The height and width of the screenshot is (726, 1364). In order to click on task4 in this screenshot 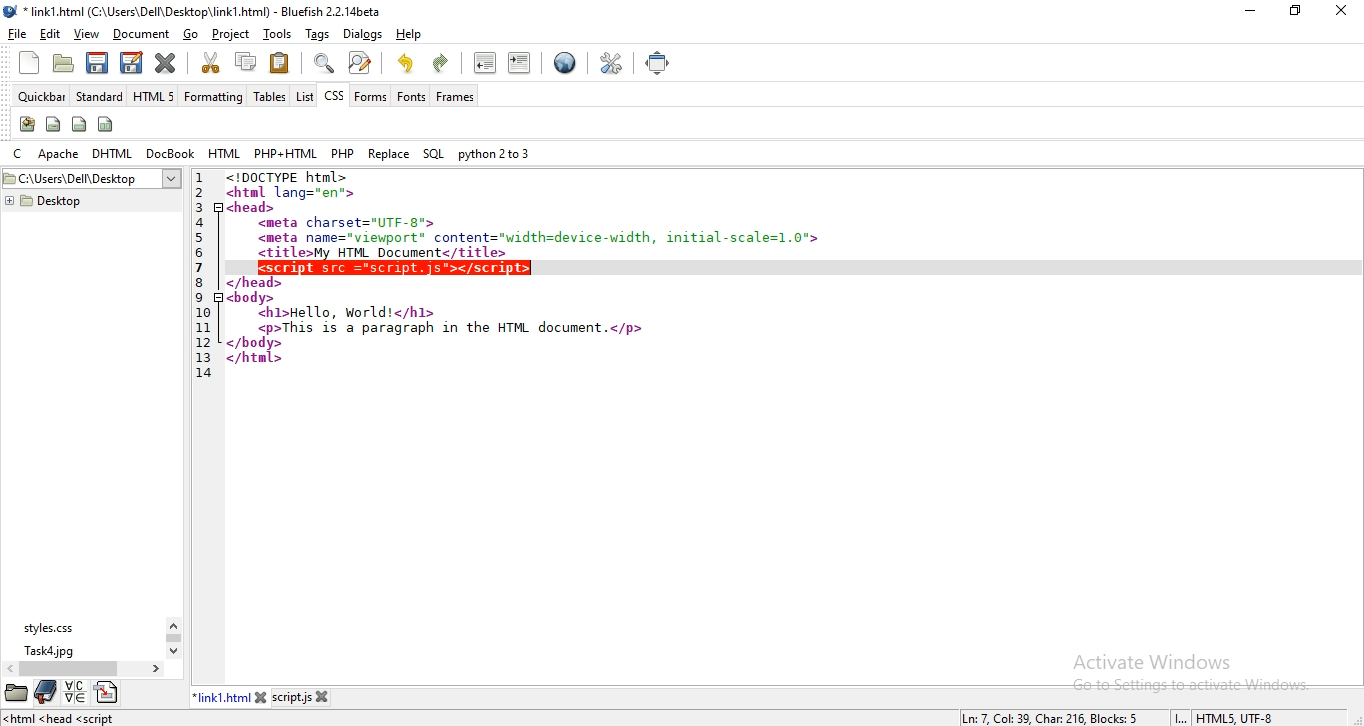, I will do `click(51, 651)`.